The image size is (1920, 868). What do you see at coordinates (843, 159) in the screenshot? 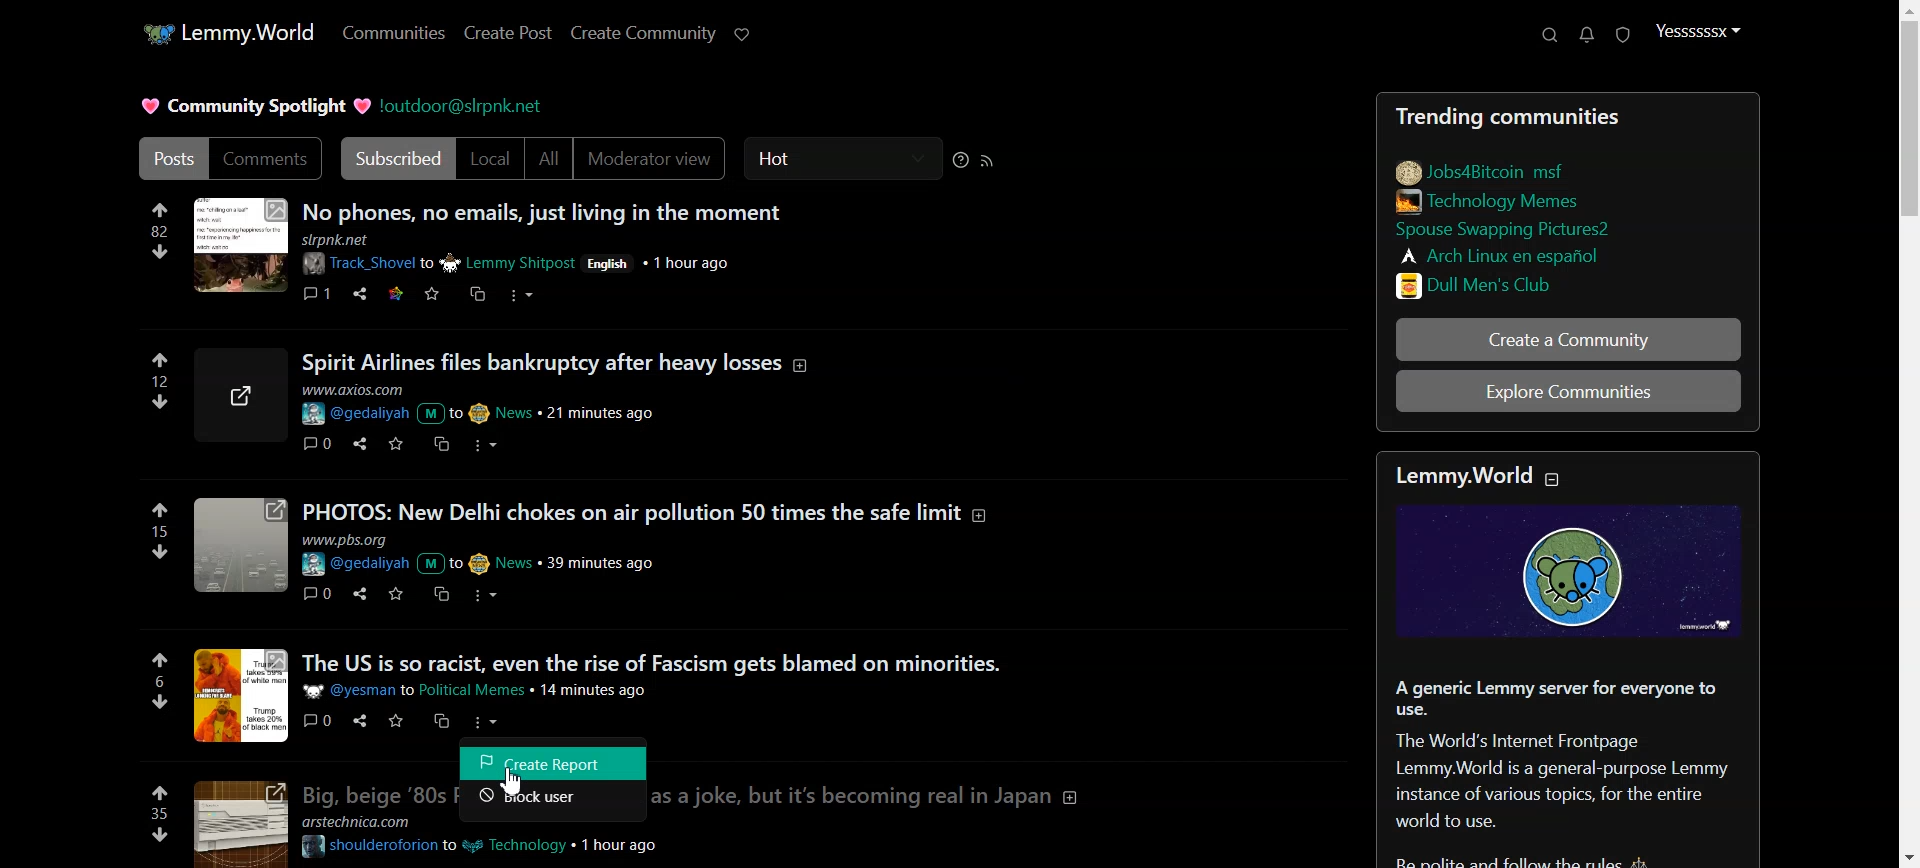
I see `Hot` at bounding box center [843, 159].